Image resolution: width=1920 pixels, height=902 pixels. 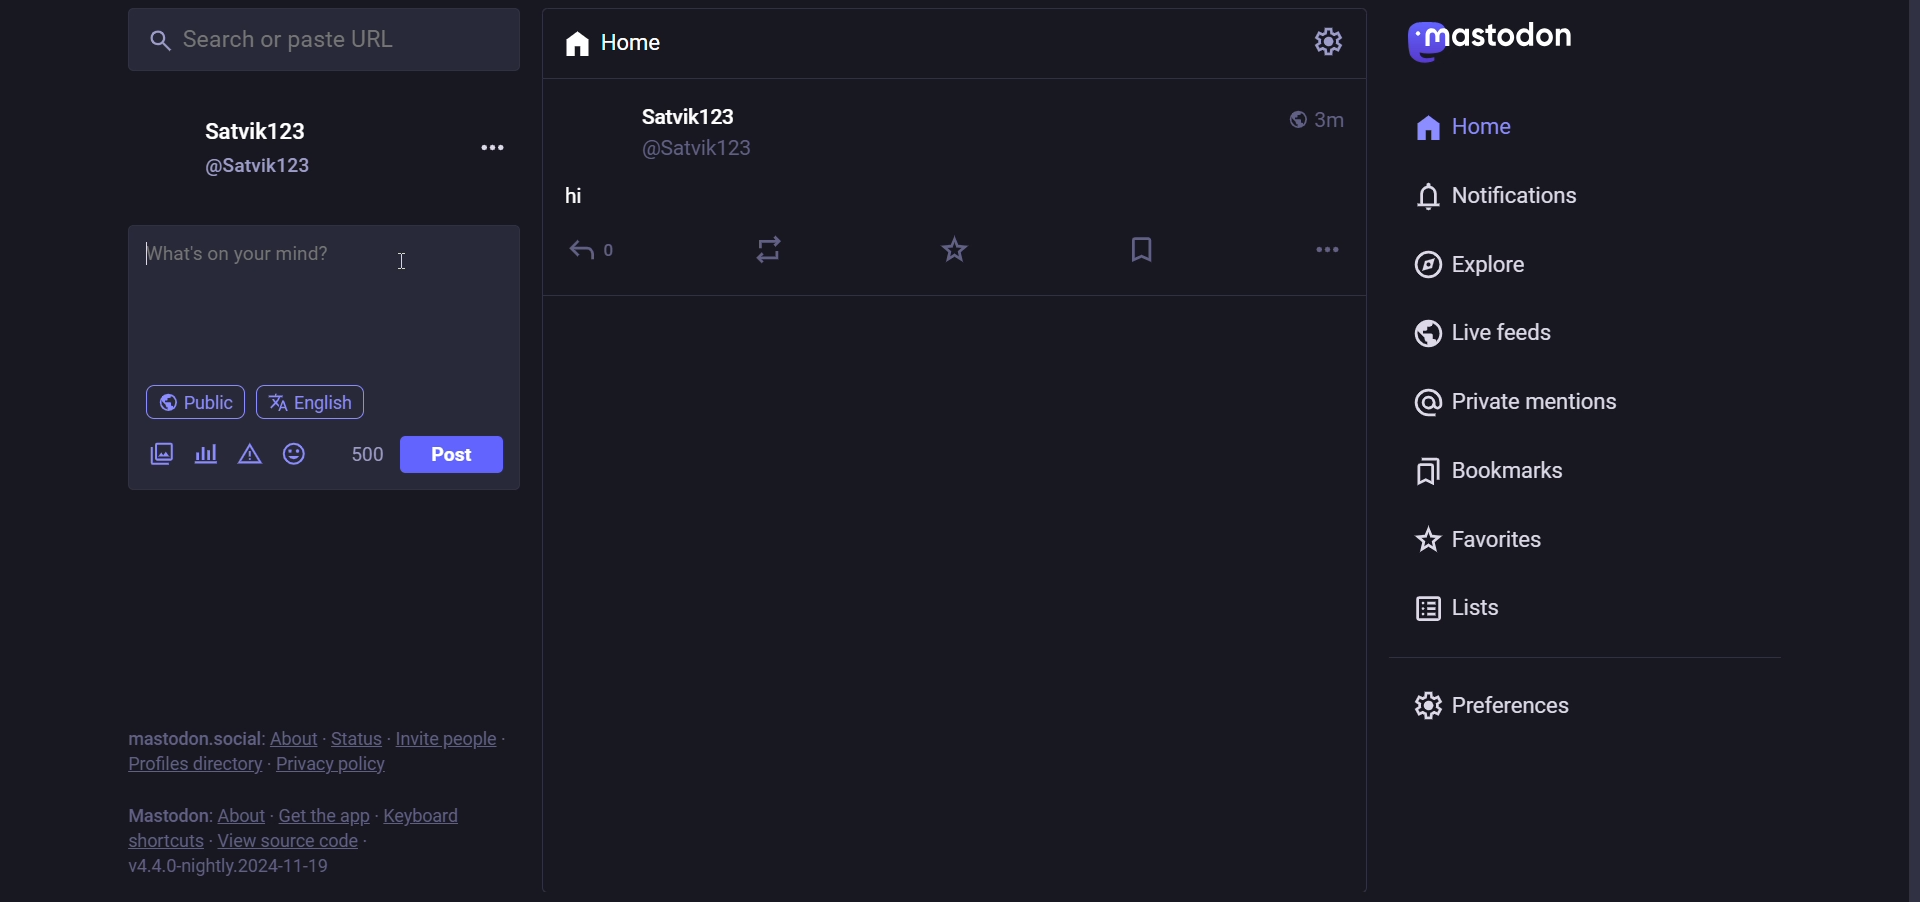 I want to click on mastodon, so click(x=1500, y=39).